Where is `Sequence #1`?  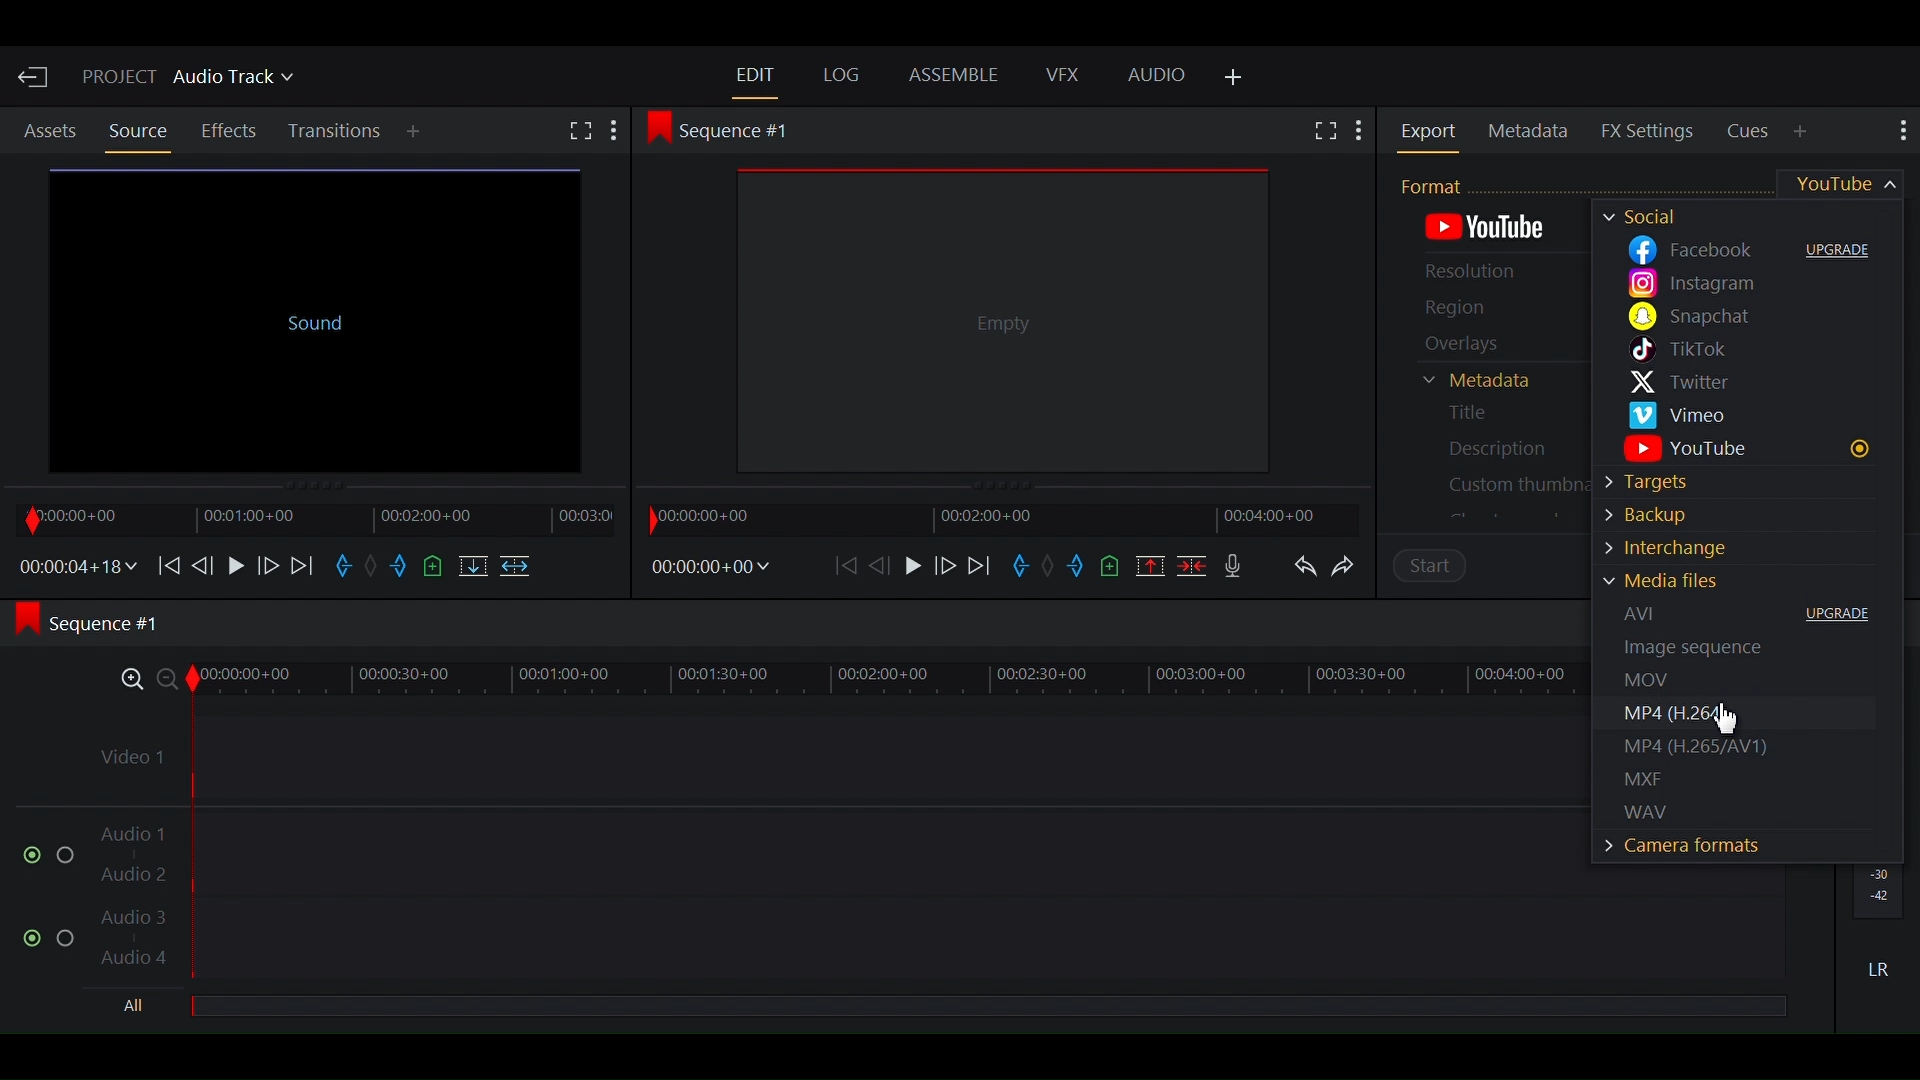
Sequence #1 is located at coordinates (102, 625).